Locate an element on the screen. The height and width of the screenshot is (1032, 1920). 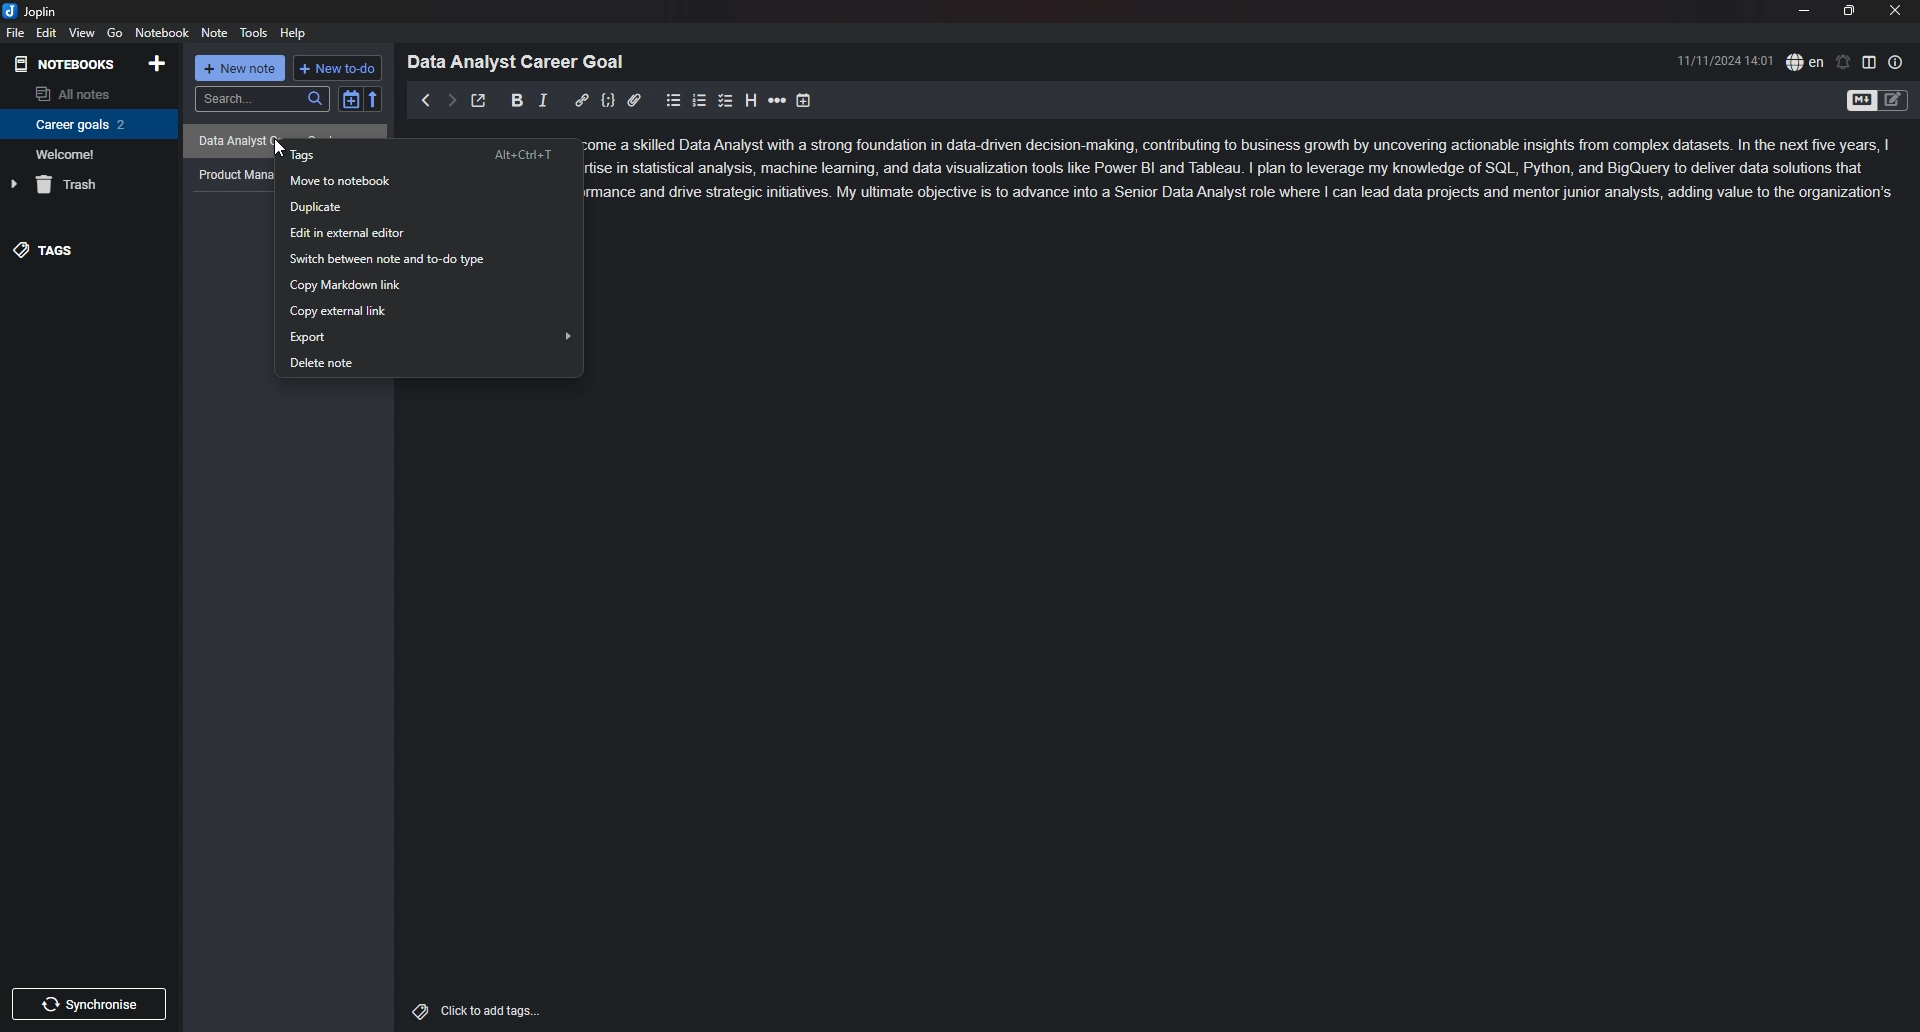
11/11/2024 14:01 is located at coordinates (1726, 60).